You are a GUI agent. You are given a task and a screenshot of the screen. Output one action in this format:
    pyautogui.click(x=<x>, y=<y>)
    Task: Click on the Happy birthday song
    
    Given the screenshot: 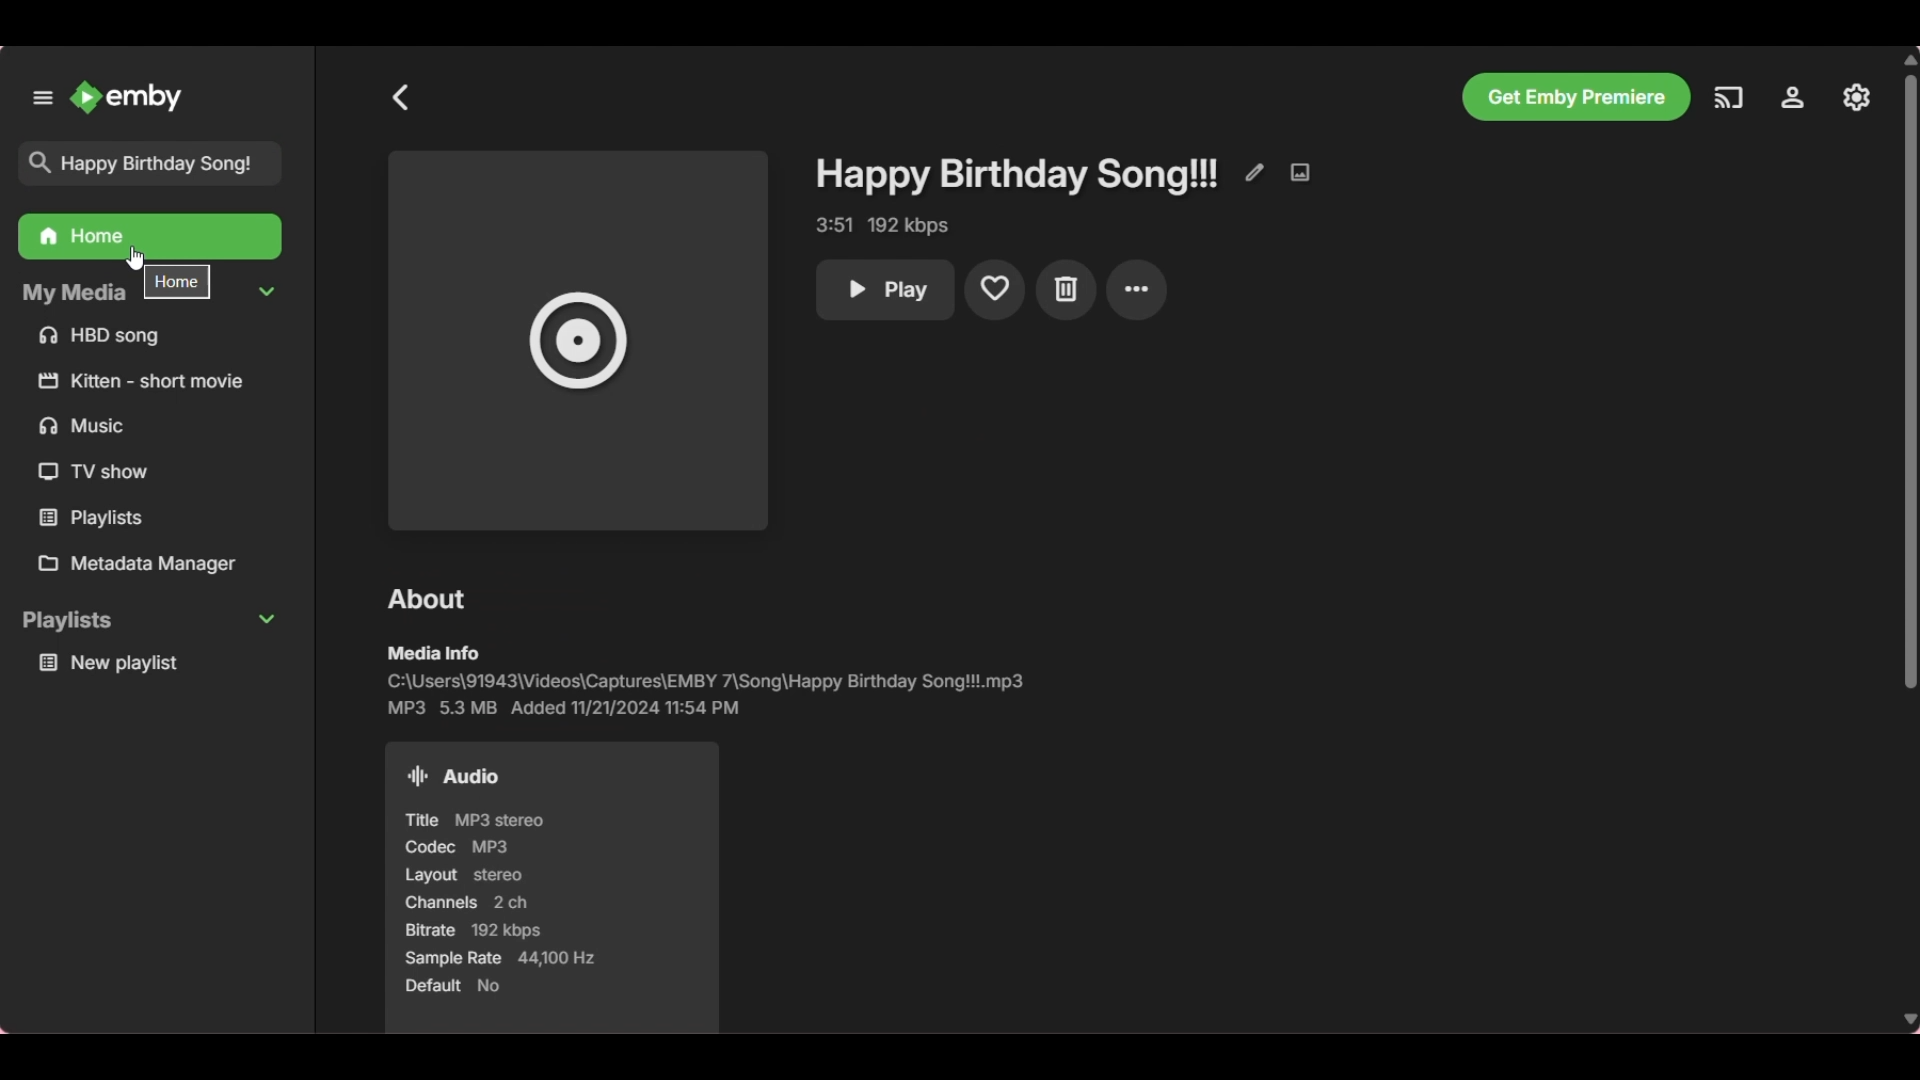 What is the action you would take?
    pyautogui.click(x=155, y=235)
    